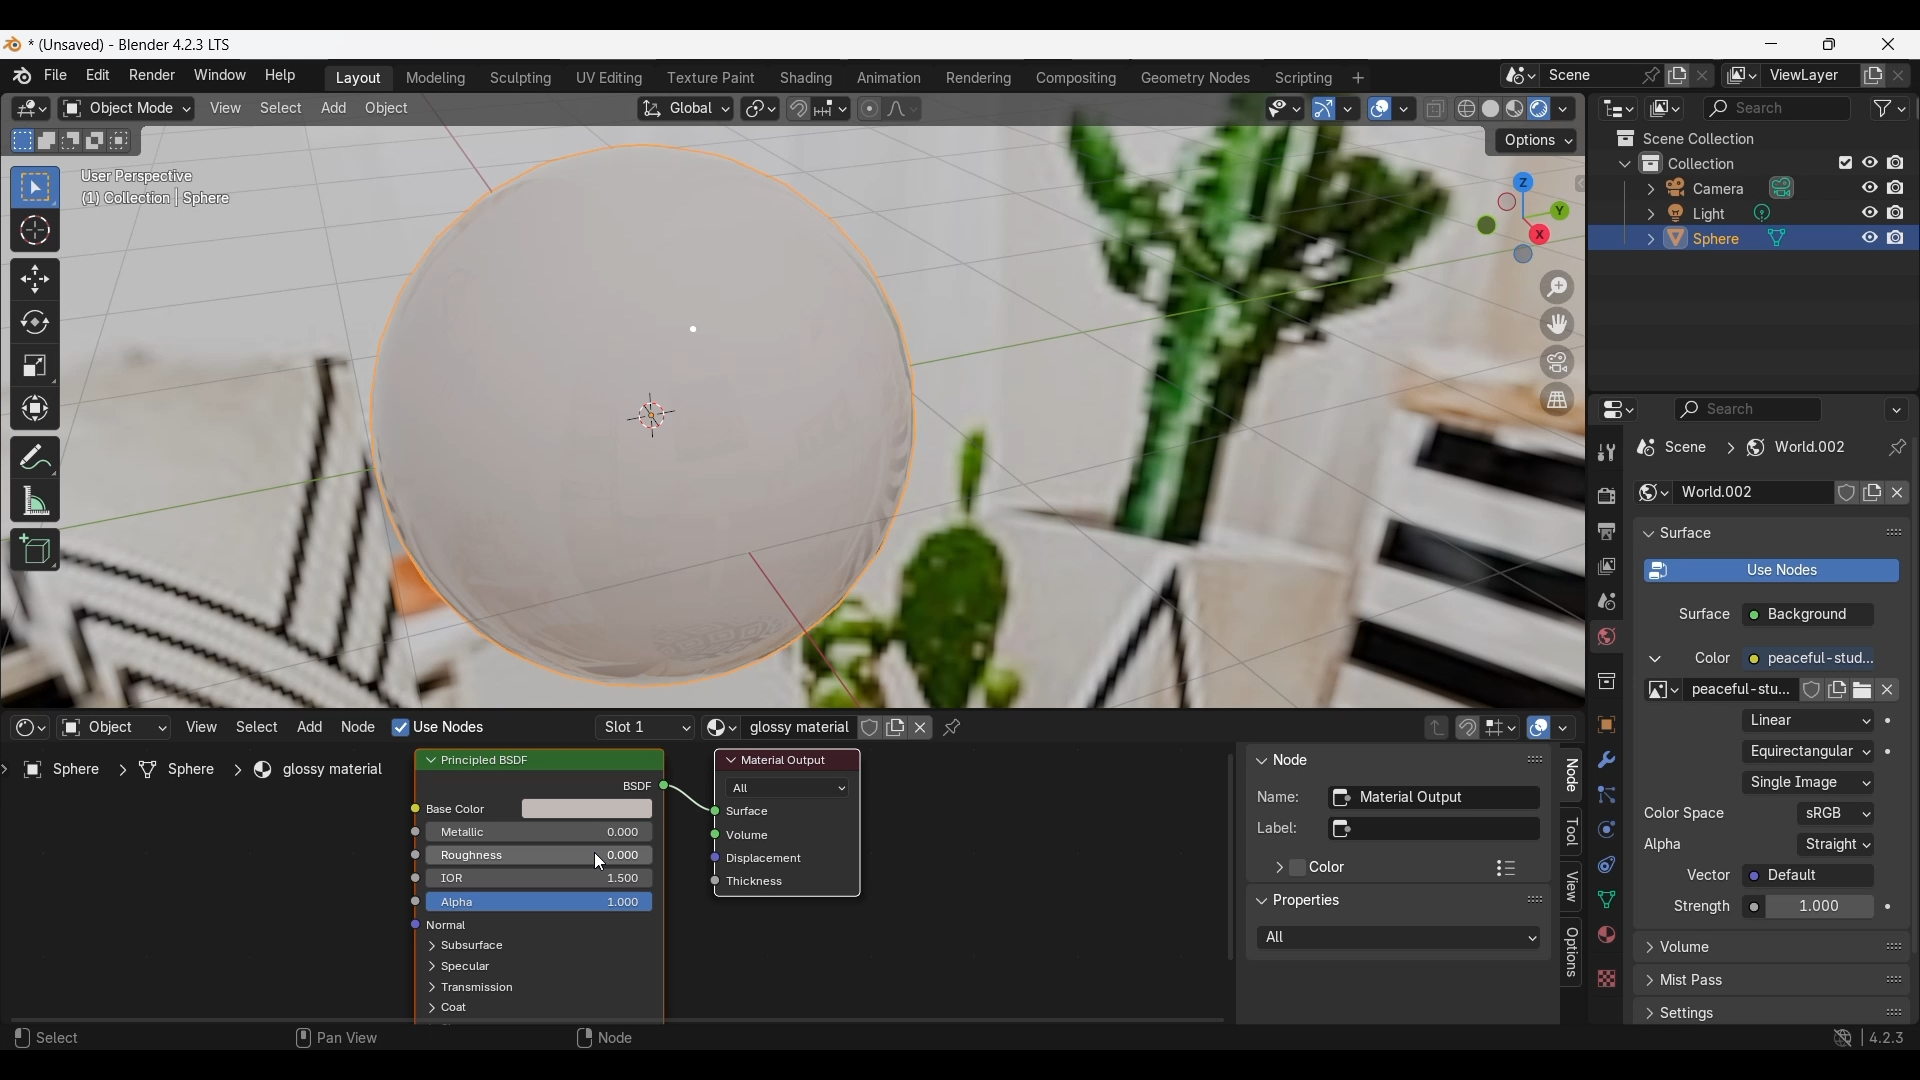 The height and width of the screenshot is (1080, 1920). I want to click on Display filter, so click(1747, 409).